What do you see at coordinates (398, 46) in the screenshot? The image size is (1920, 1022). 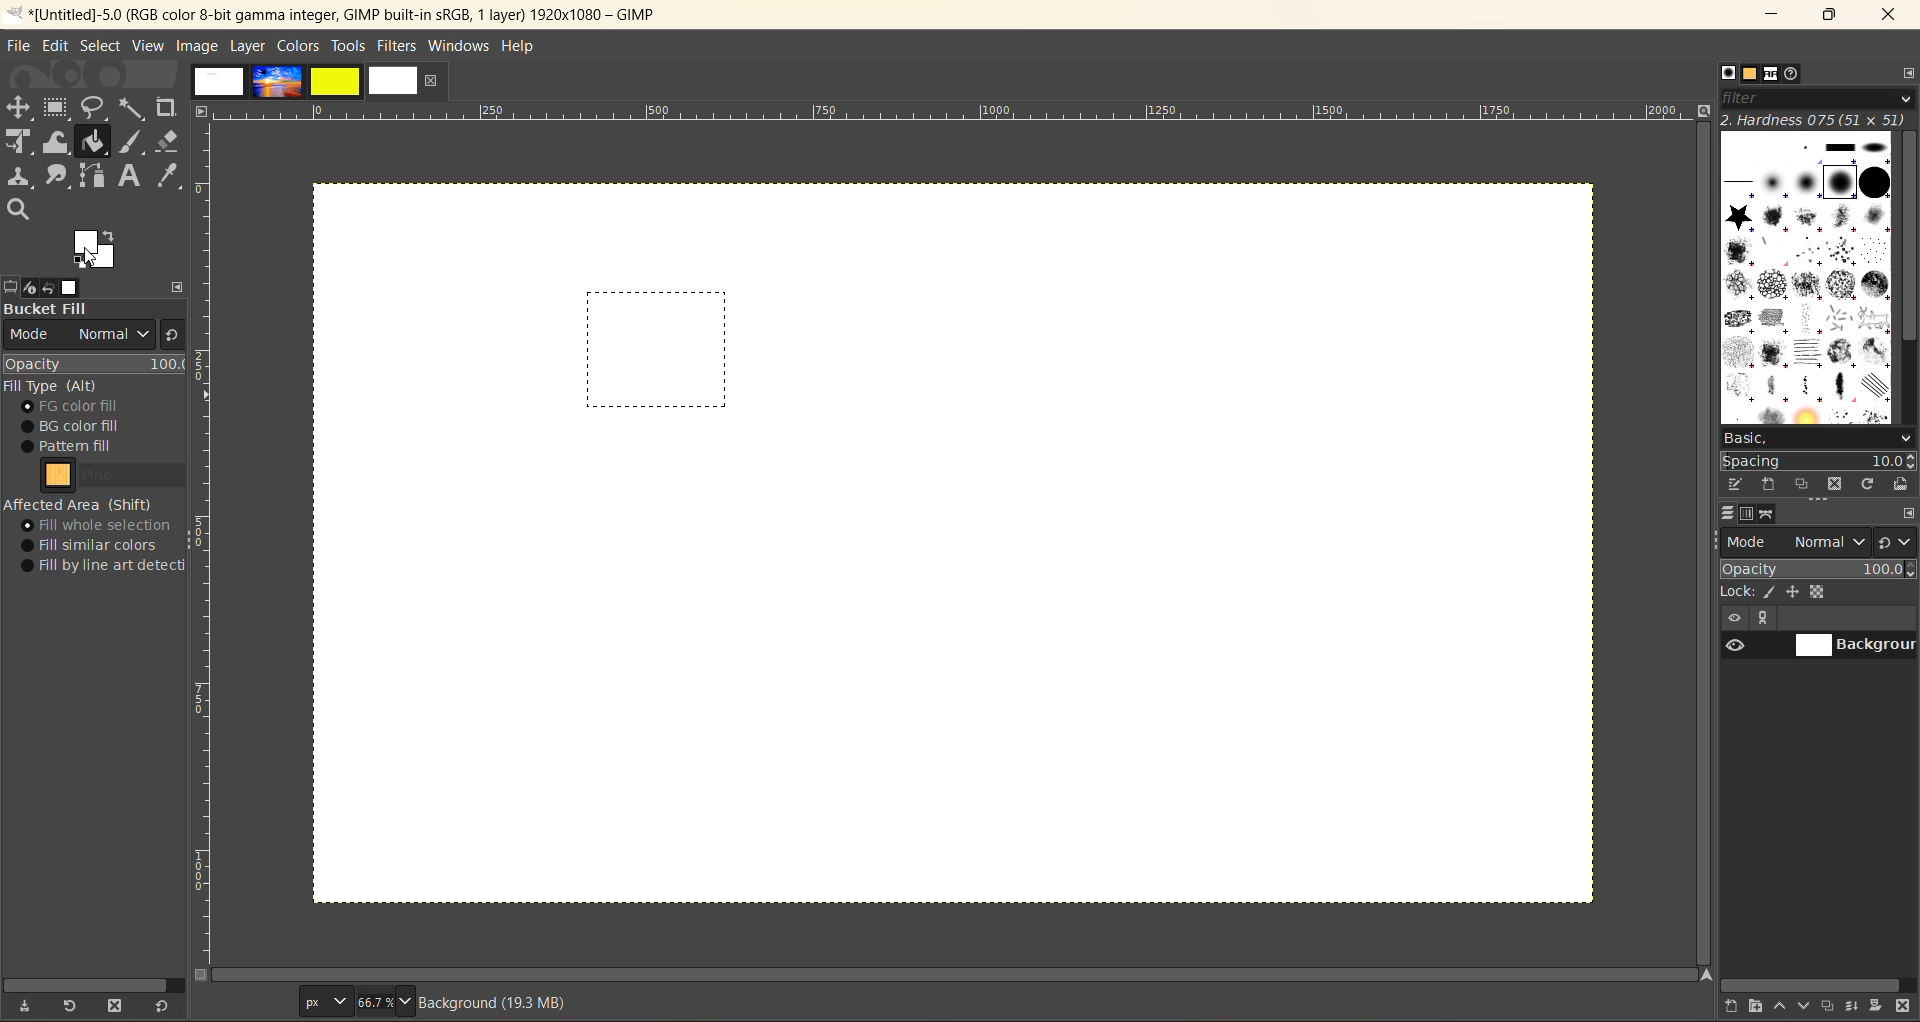 I see `filters` at bounding box center [398, 46].